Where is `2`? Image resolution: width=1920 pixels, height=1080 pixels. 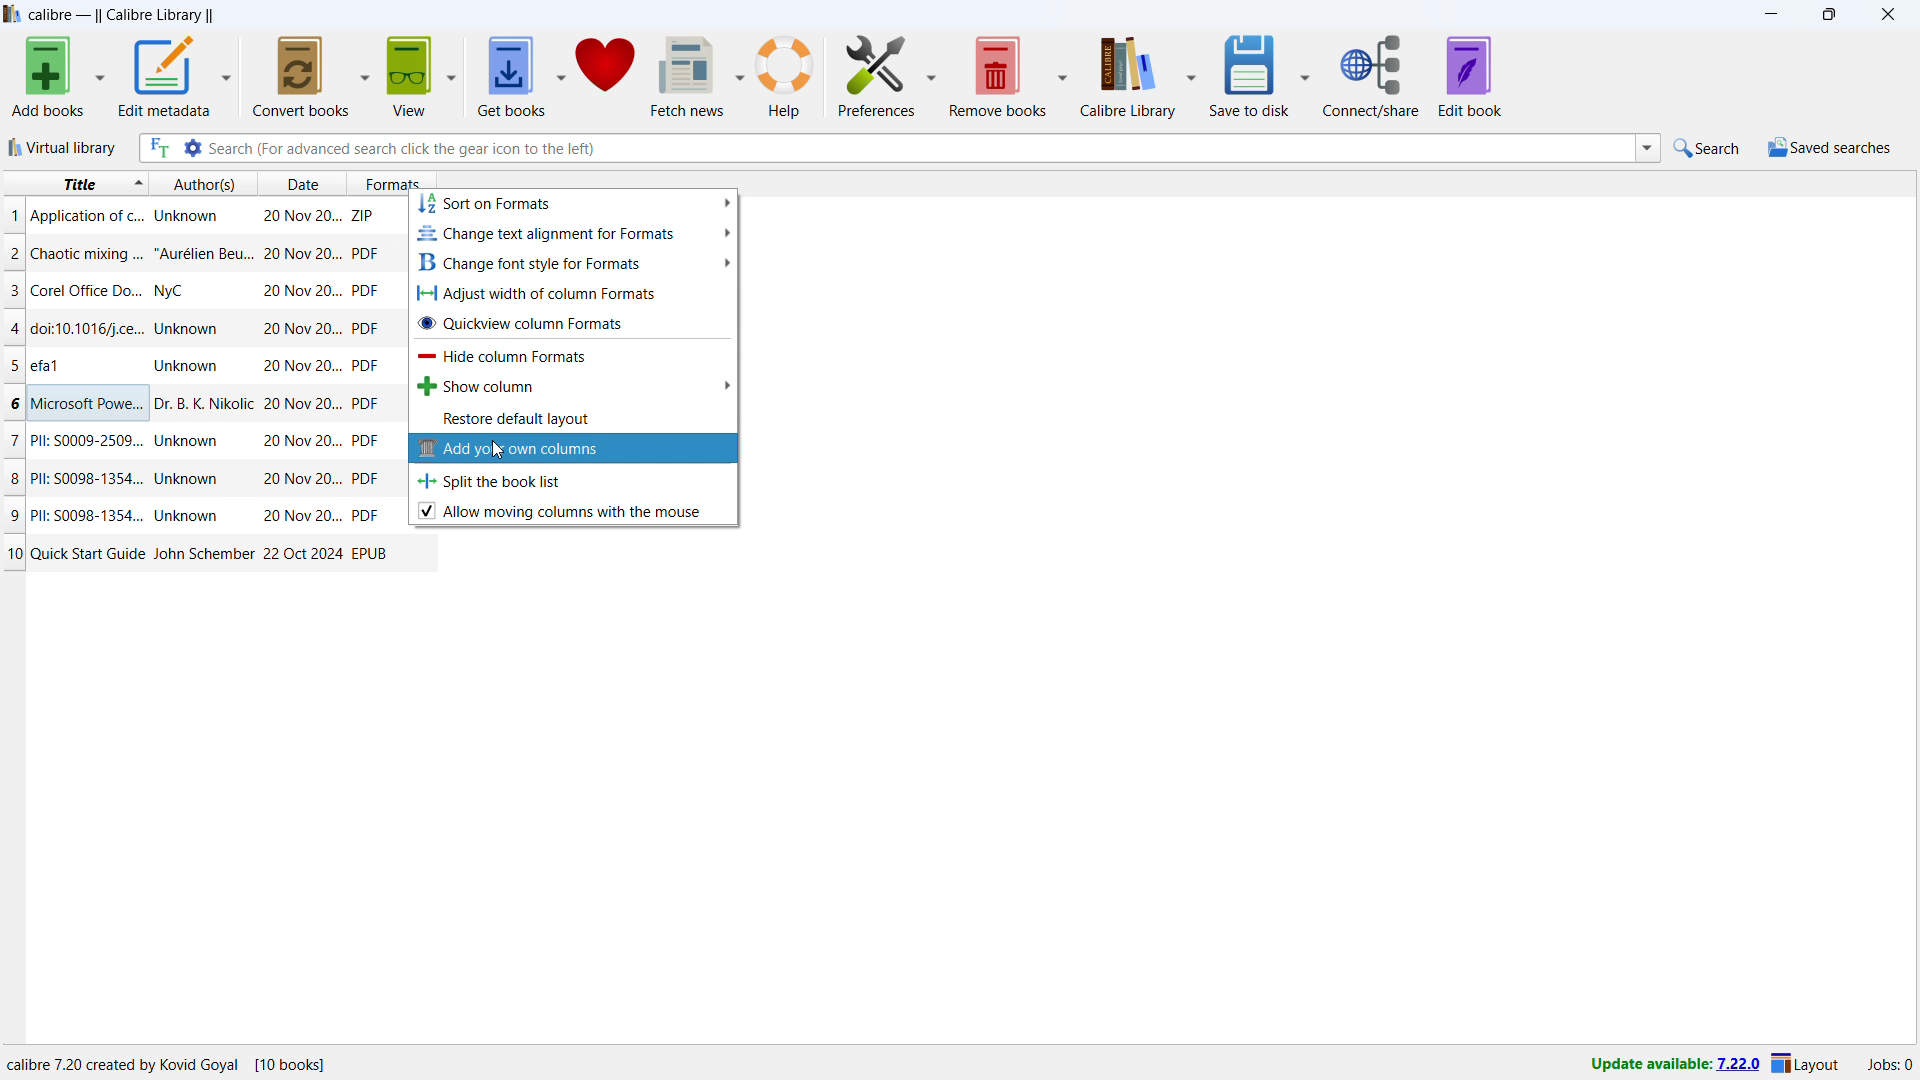
2 is located at coordinates (12, 252).